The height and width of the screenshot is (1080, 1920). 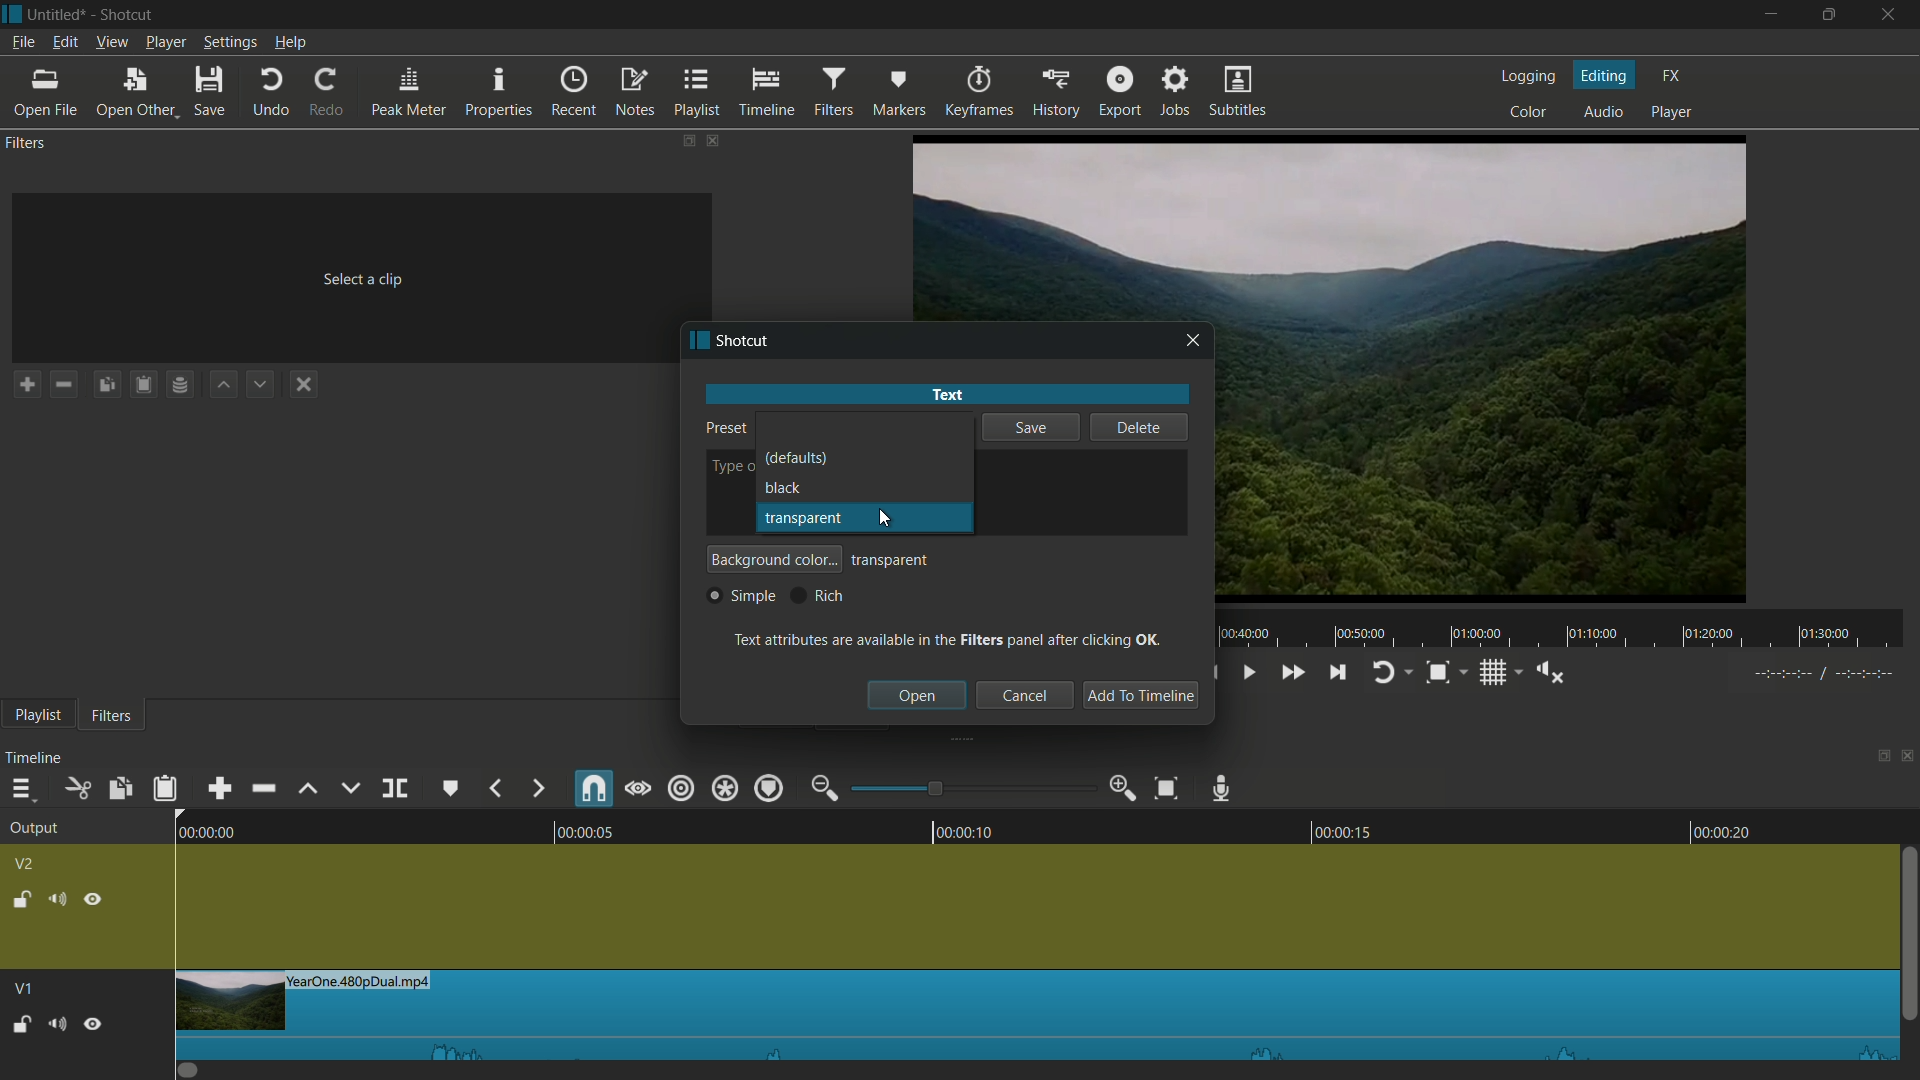 What do you see at coordinates (1603, 111) in the screenshot?
I see `audio` at bounding box center [1603, 111].